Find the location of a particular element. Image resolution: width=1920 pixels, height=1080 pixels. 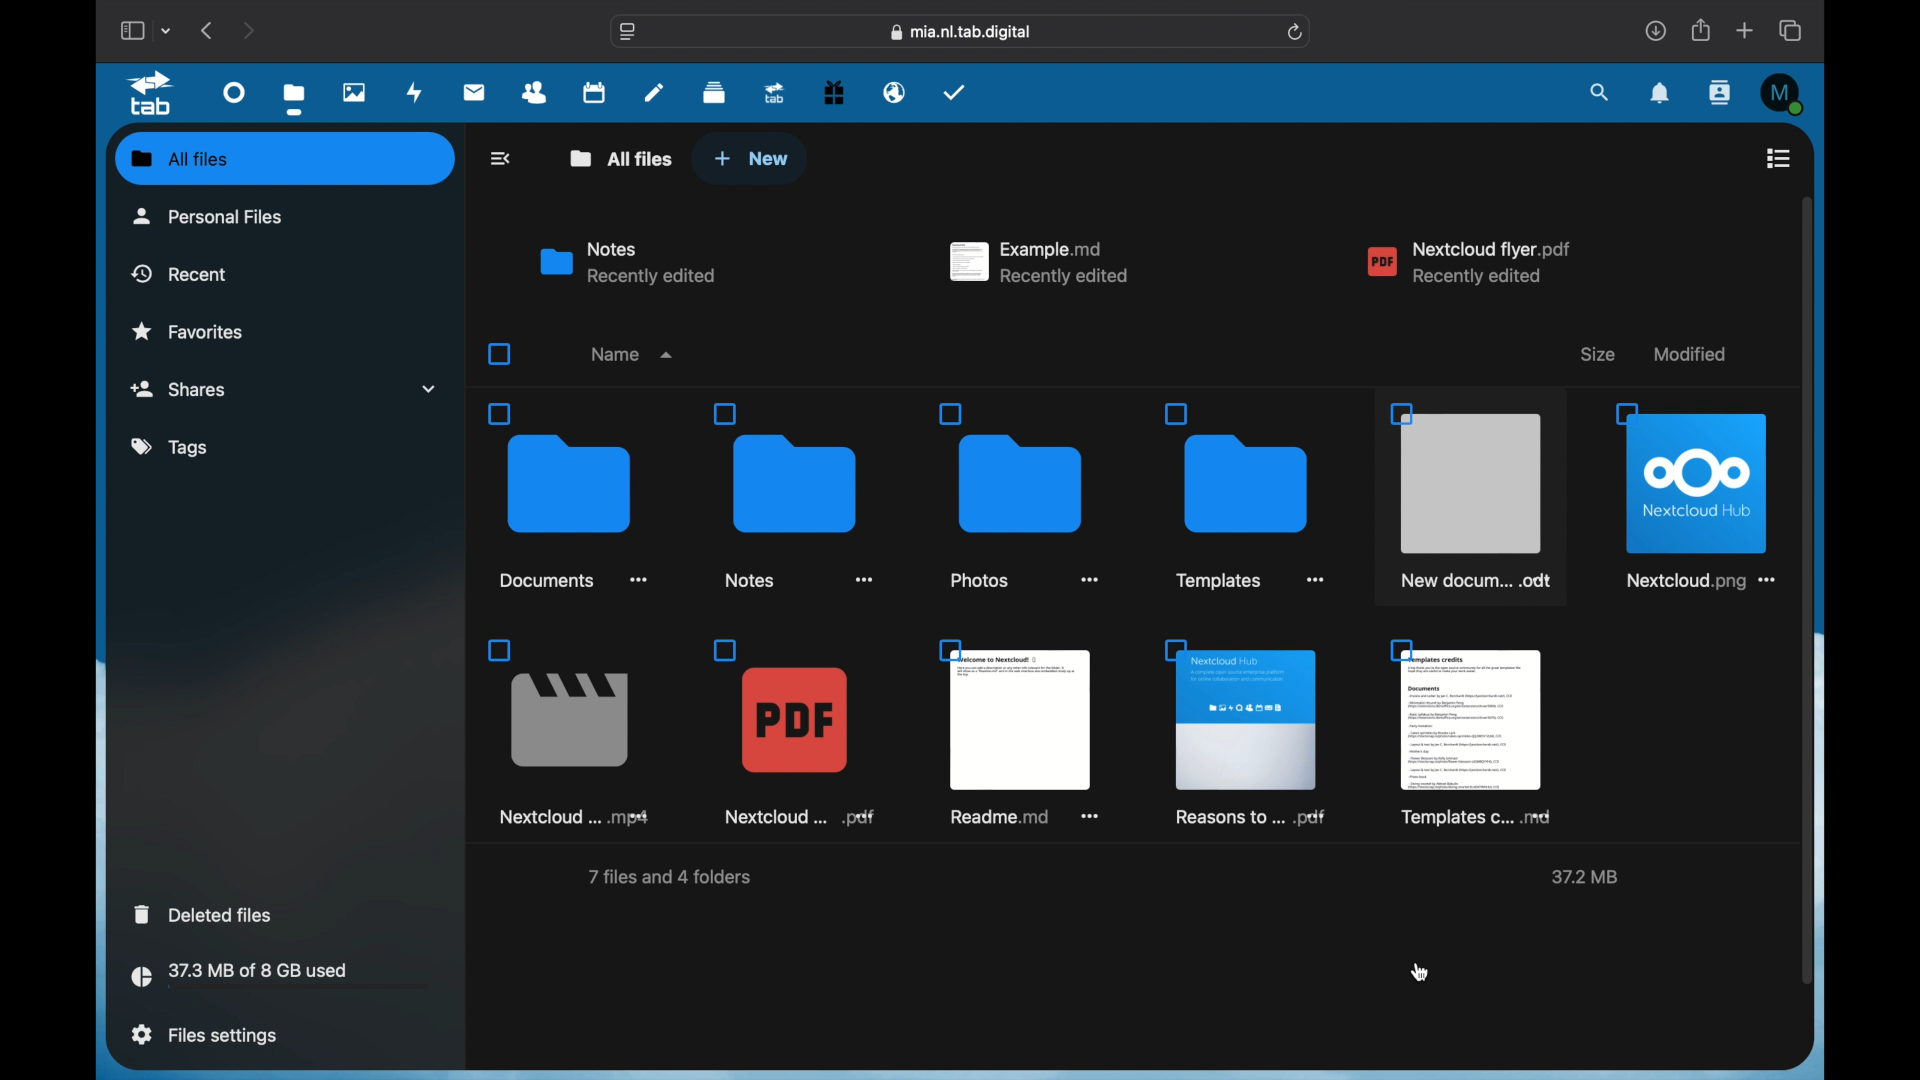

file is located at coordinates (1243, 733).